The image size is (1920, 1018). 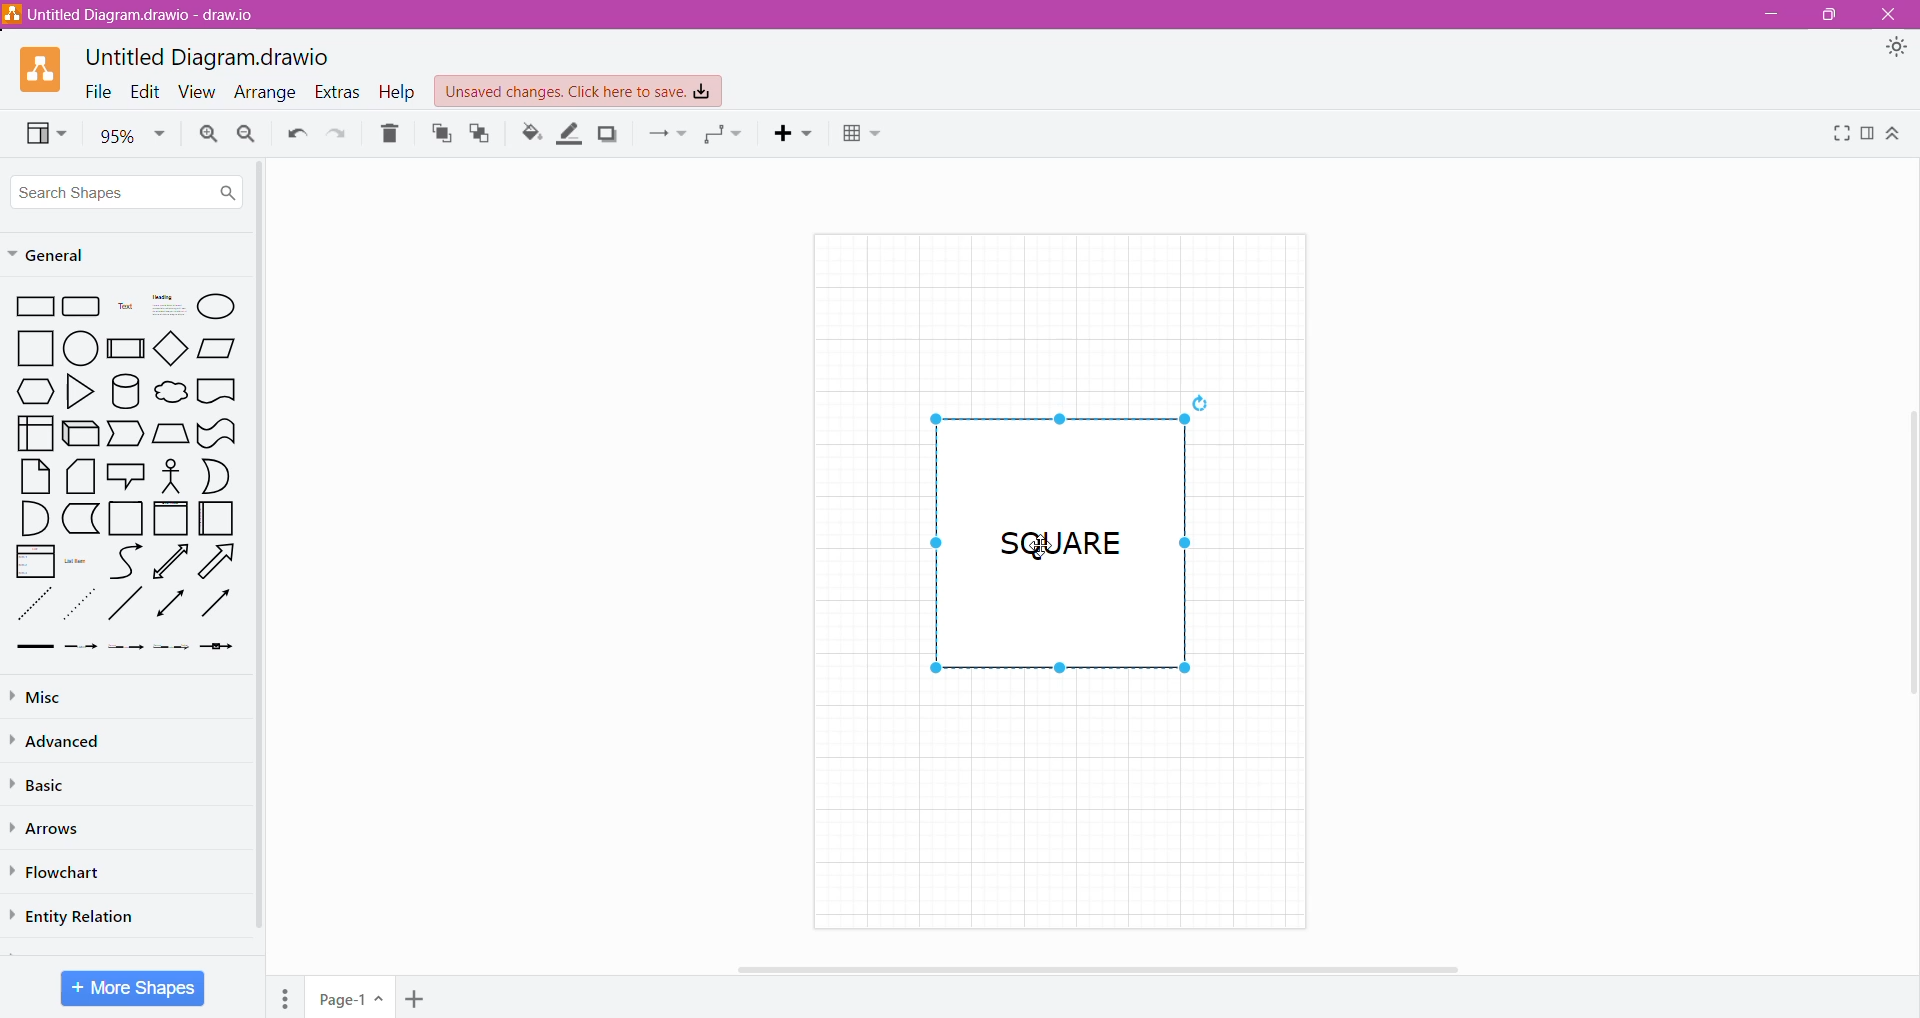 I want to click on Fullscreen, so click(x=1842, y=137).